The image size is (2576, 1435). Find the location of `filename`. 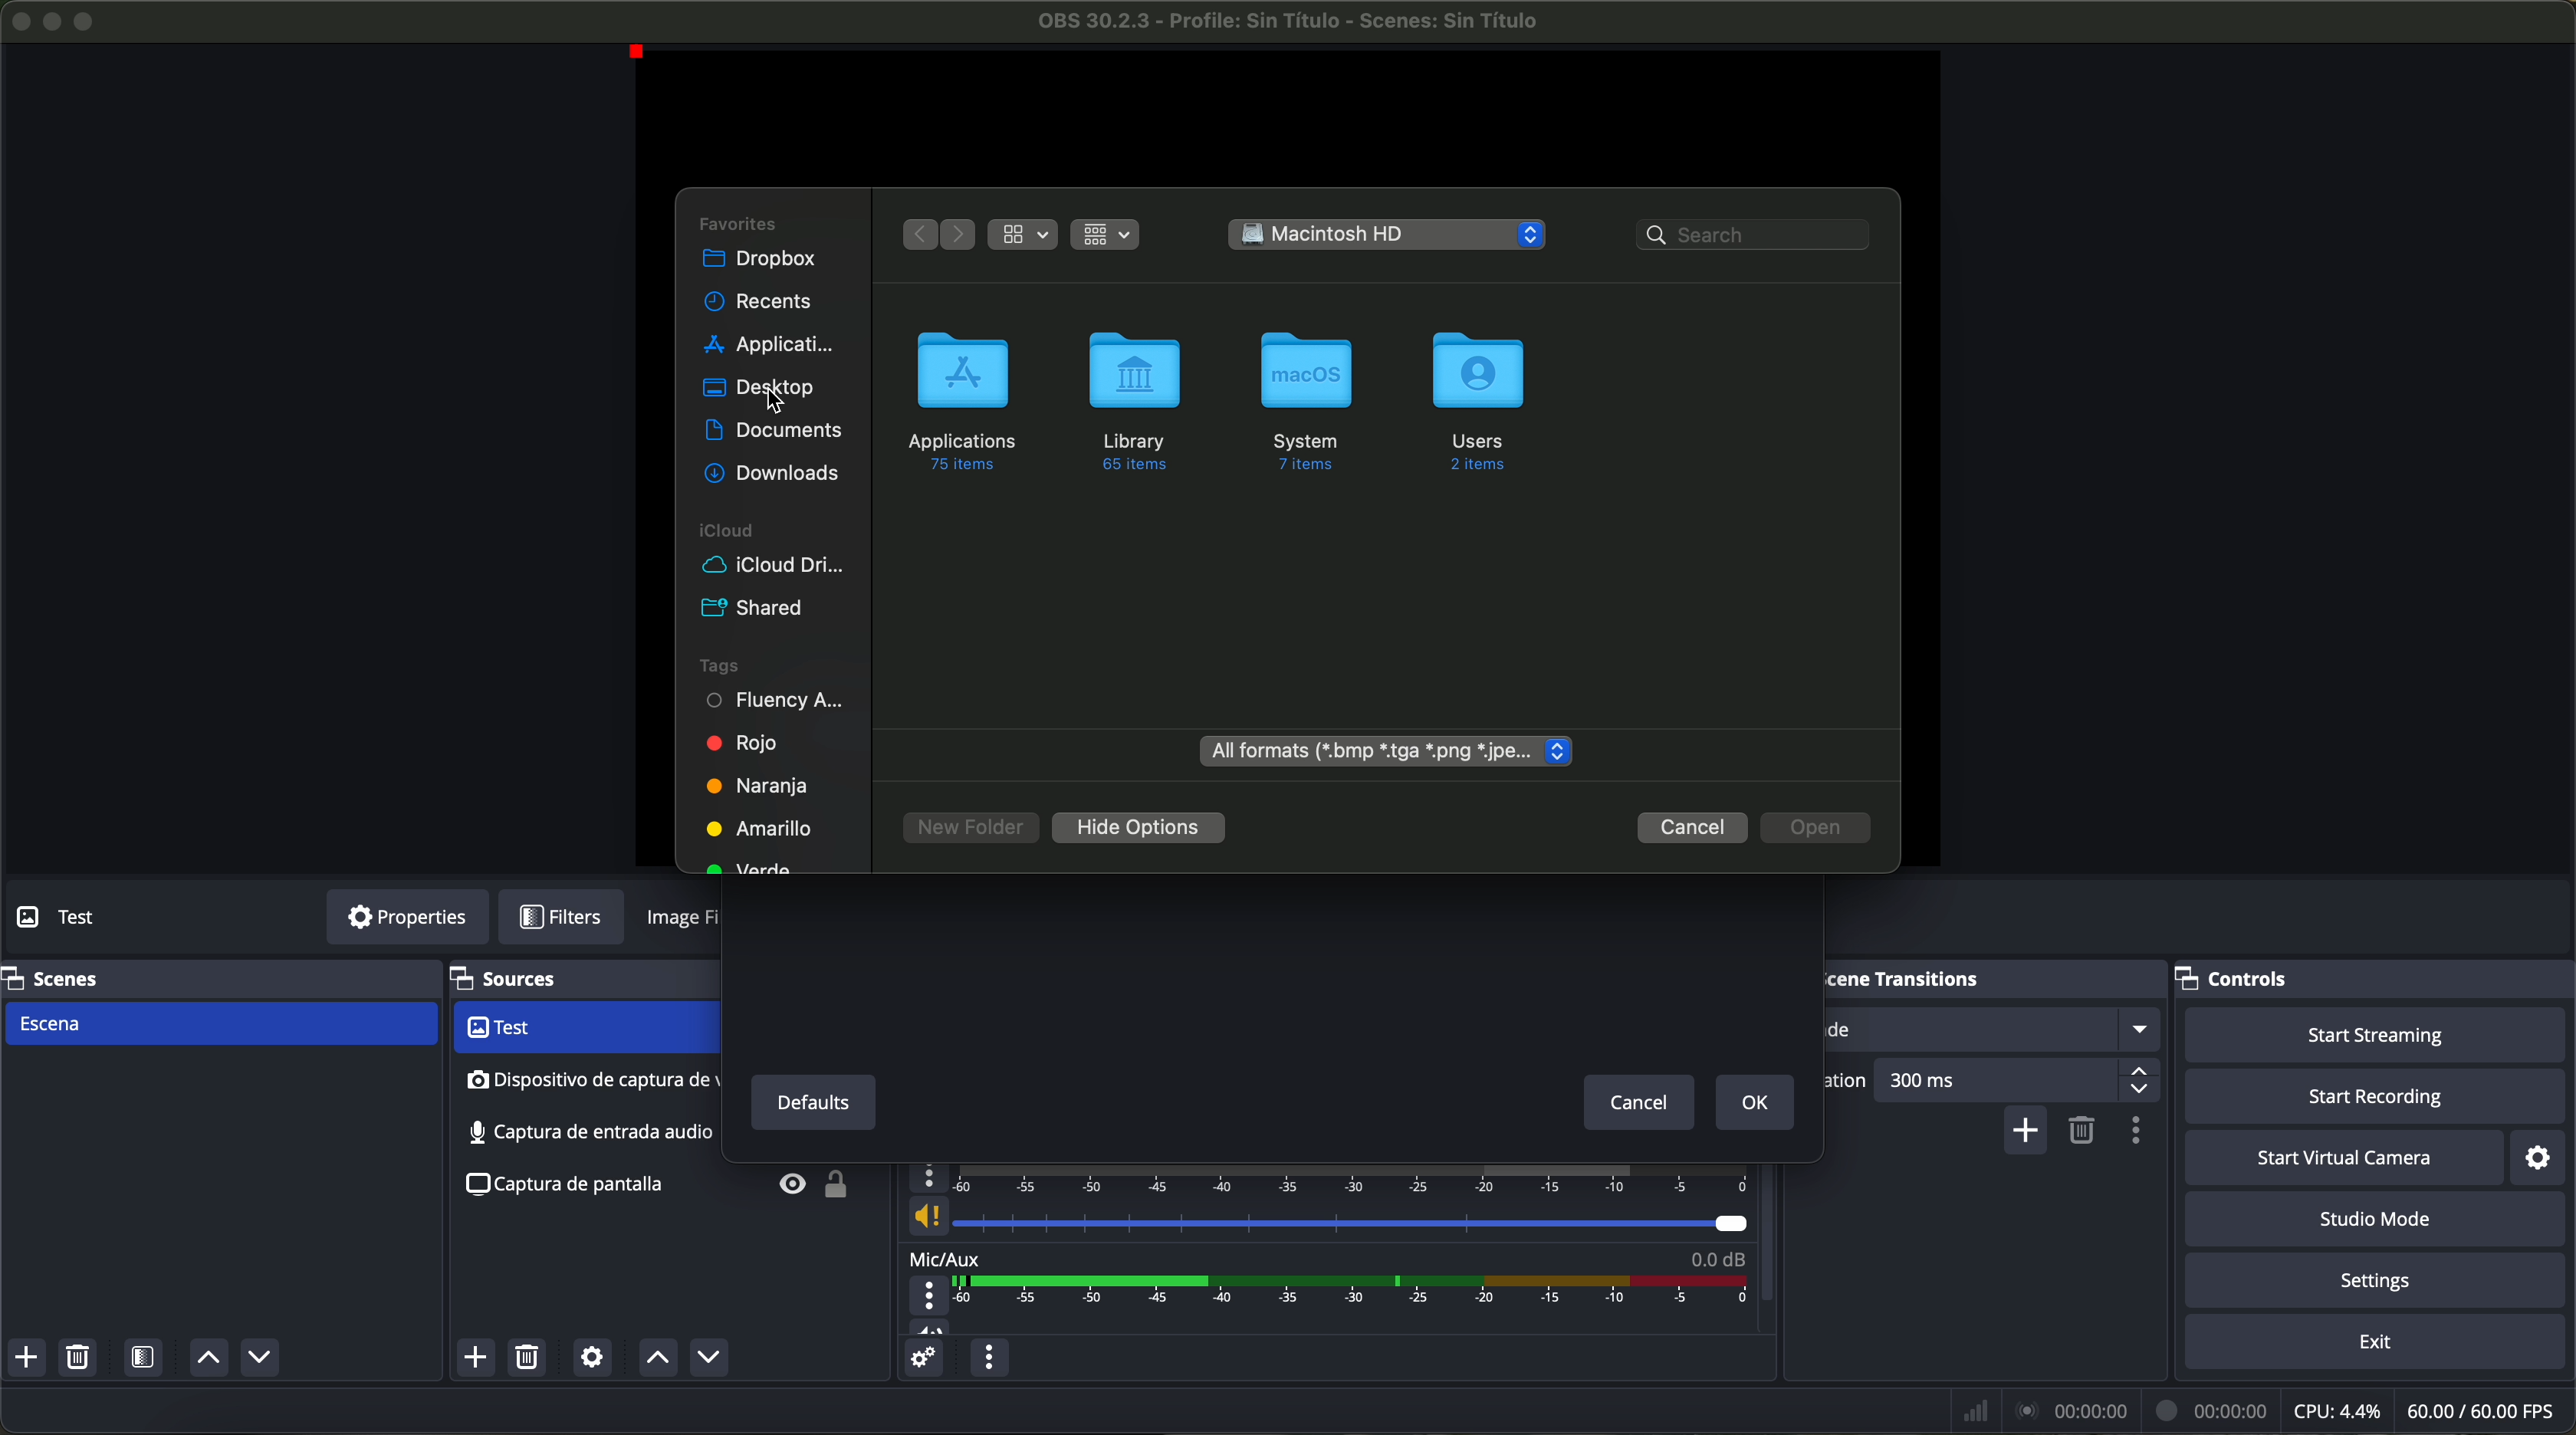

filename is located at coordinates (1291, 21).